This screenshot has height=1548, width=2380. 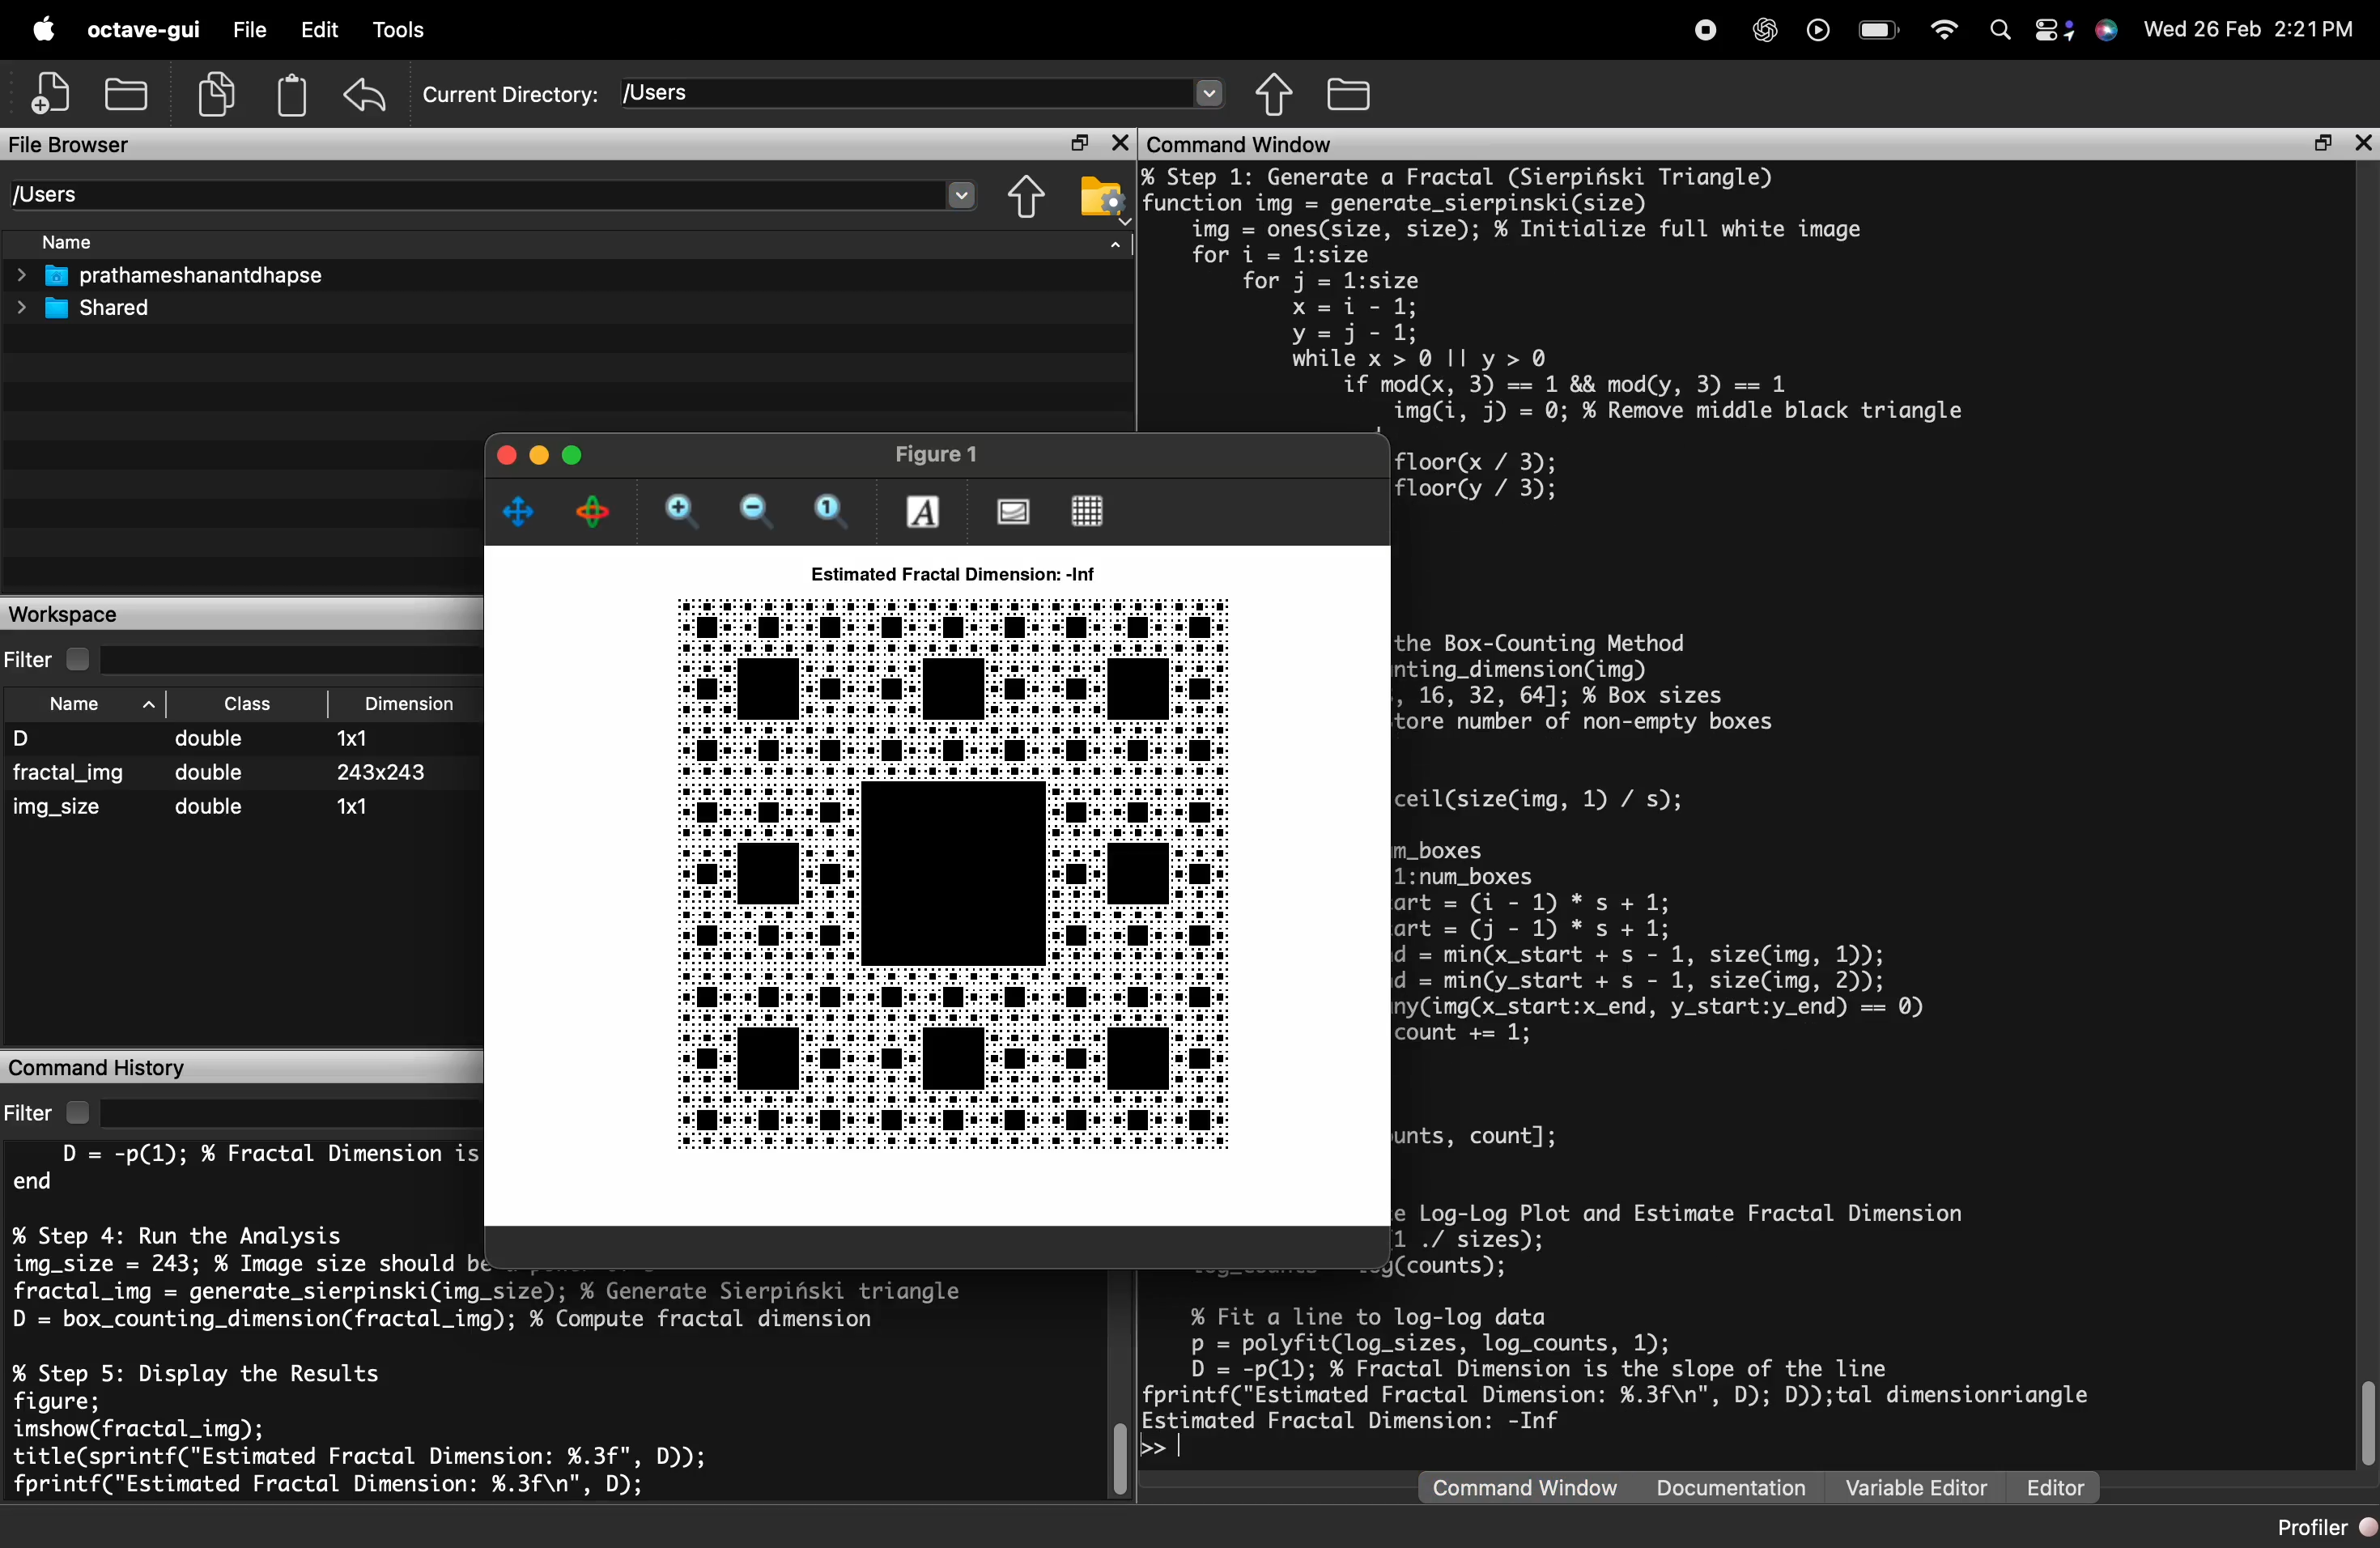 I want to click on Name, so click(x=75, y=707).